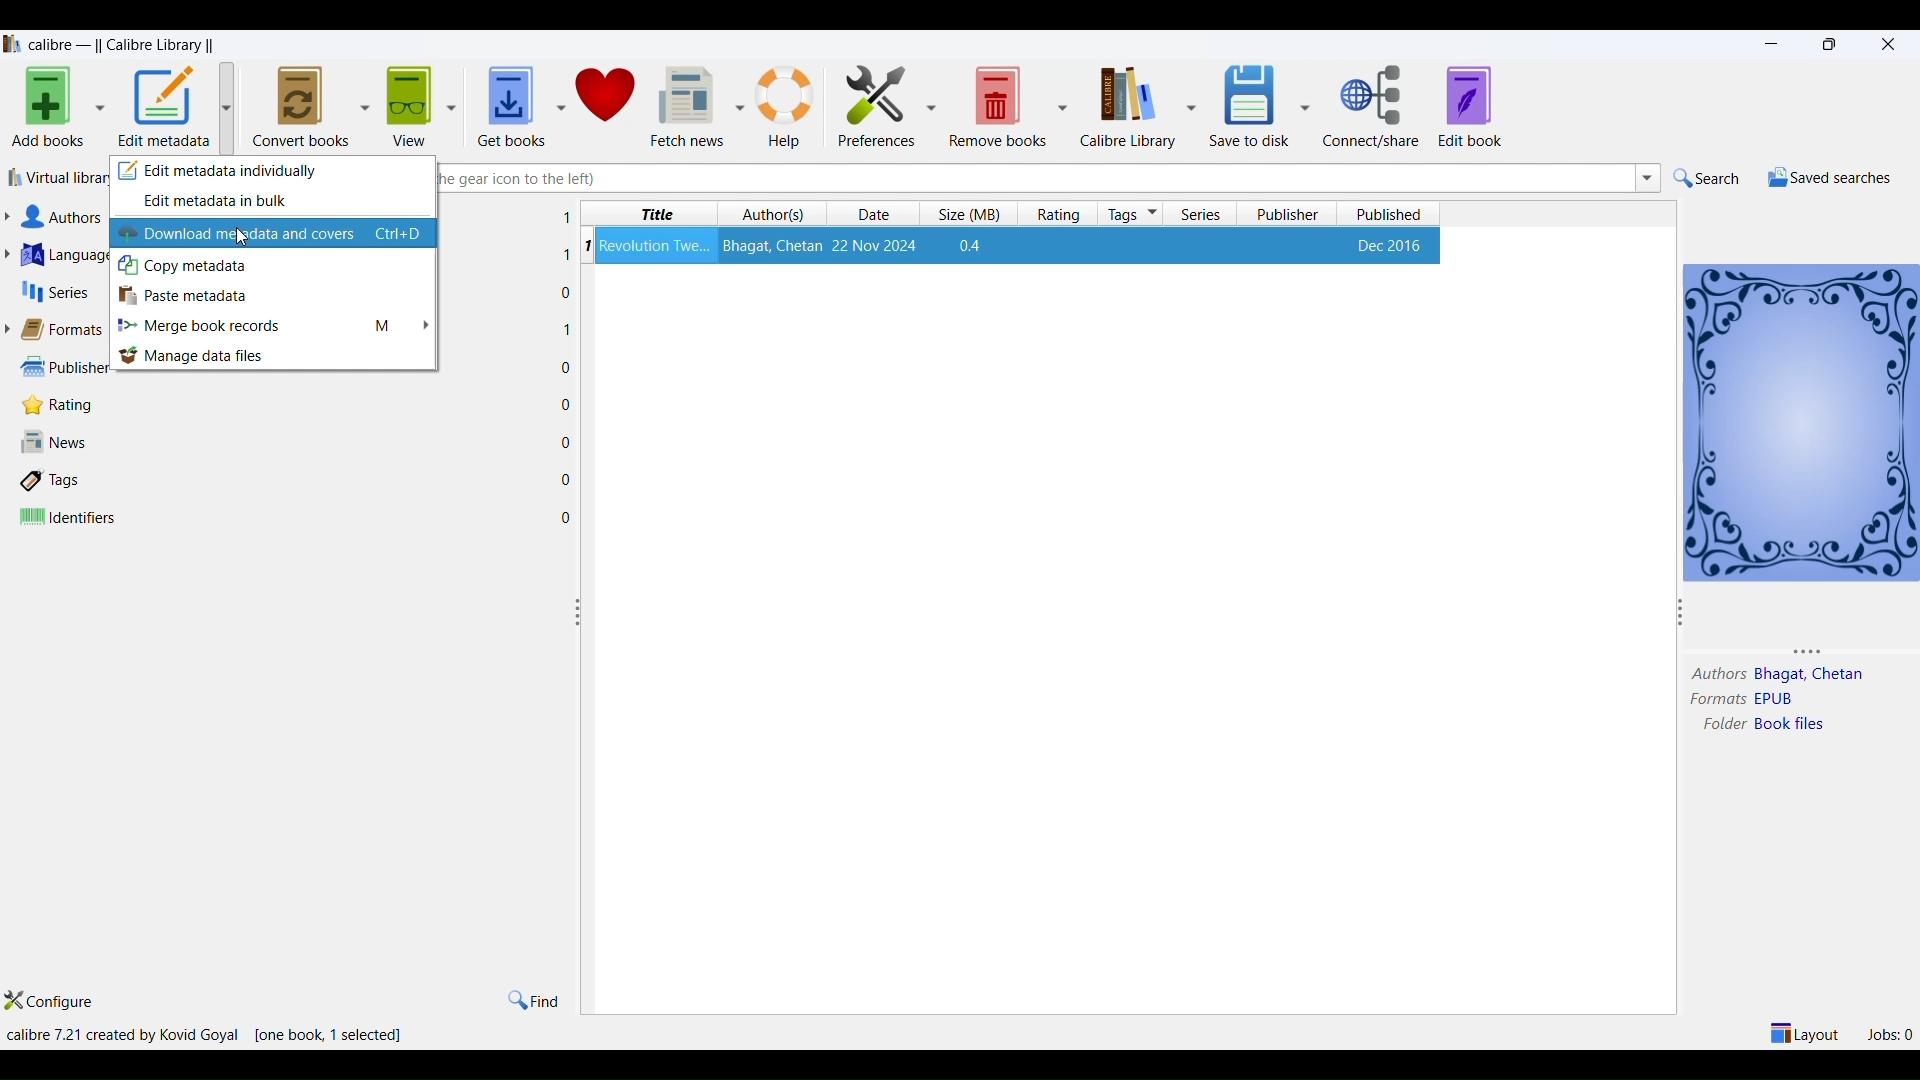 The image size is (1920, 1080). What do you see at coordinates (568, 292) in the screenshot?
I see `0` at bounding box center [568, 292].